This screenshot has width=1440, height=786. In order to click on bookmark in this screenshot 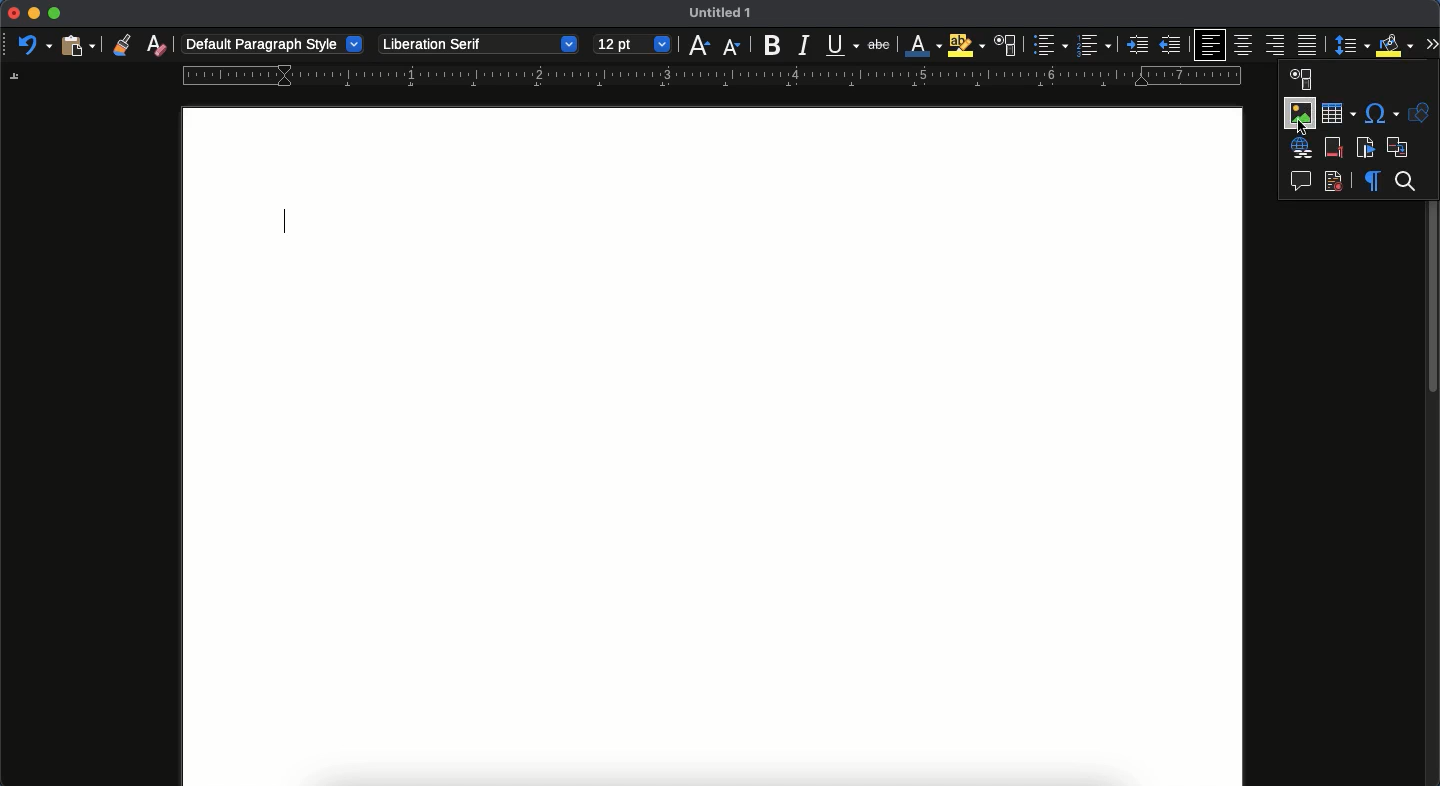, I will do `click(1365, 149)`.